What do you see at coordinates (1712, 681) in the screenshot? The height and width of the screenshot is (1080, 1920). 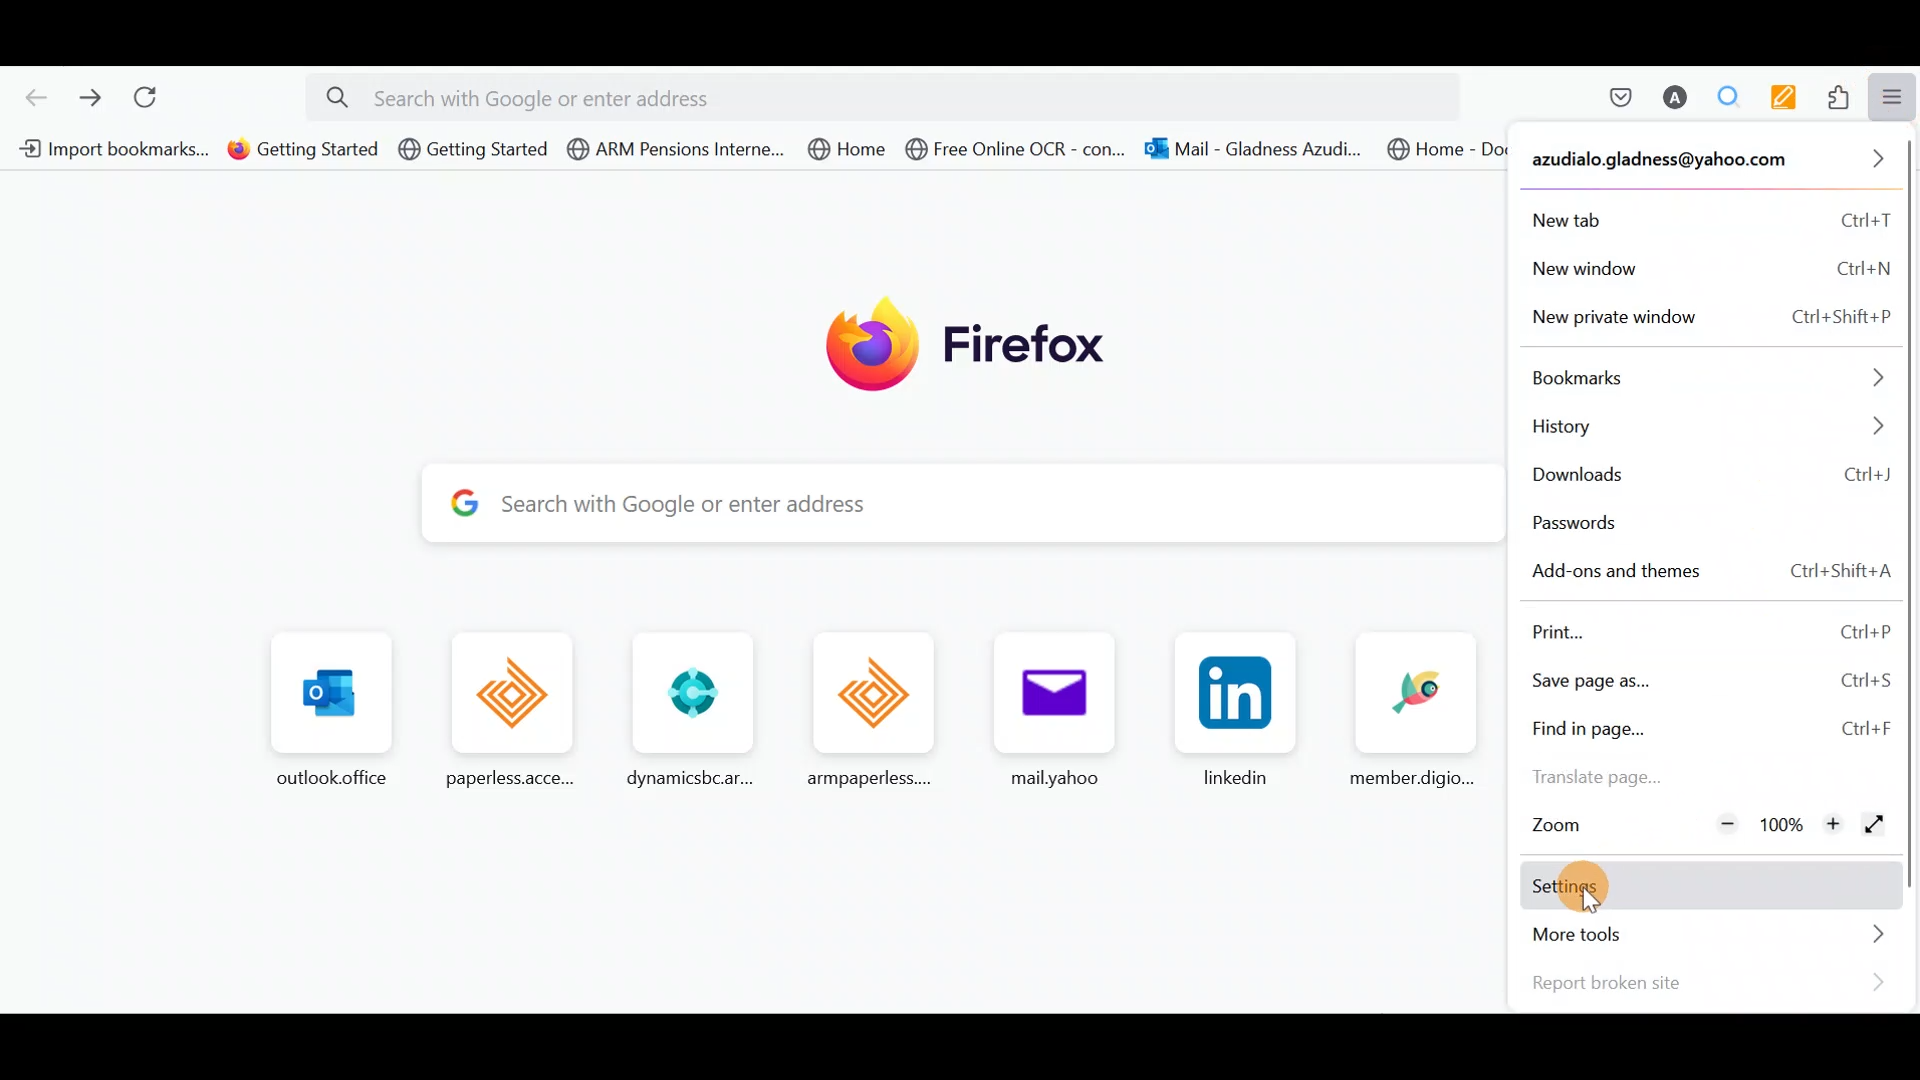 I see `Save page as` at bounding box center [1712, 681].